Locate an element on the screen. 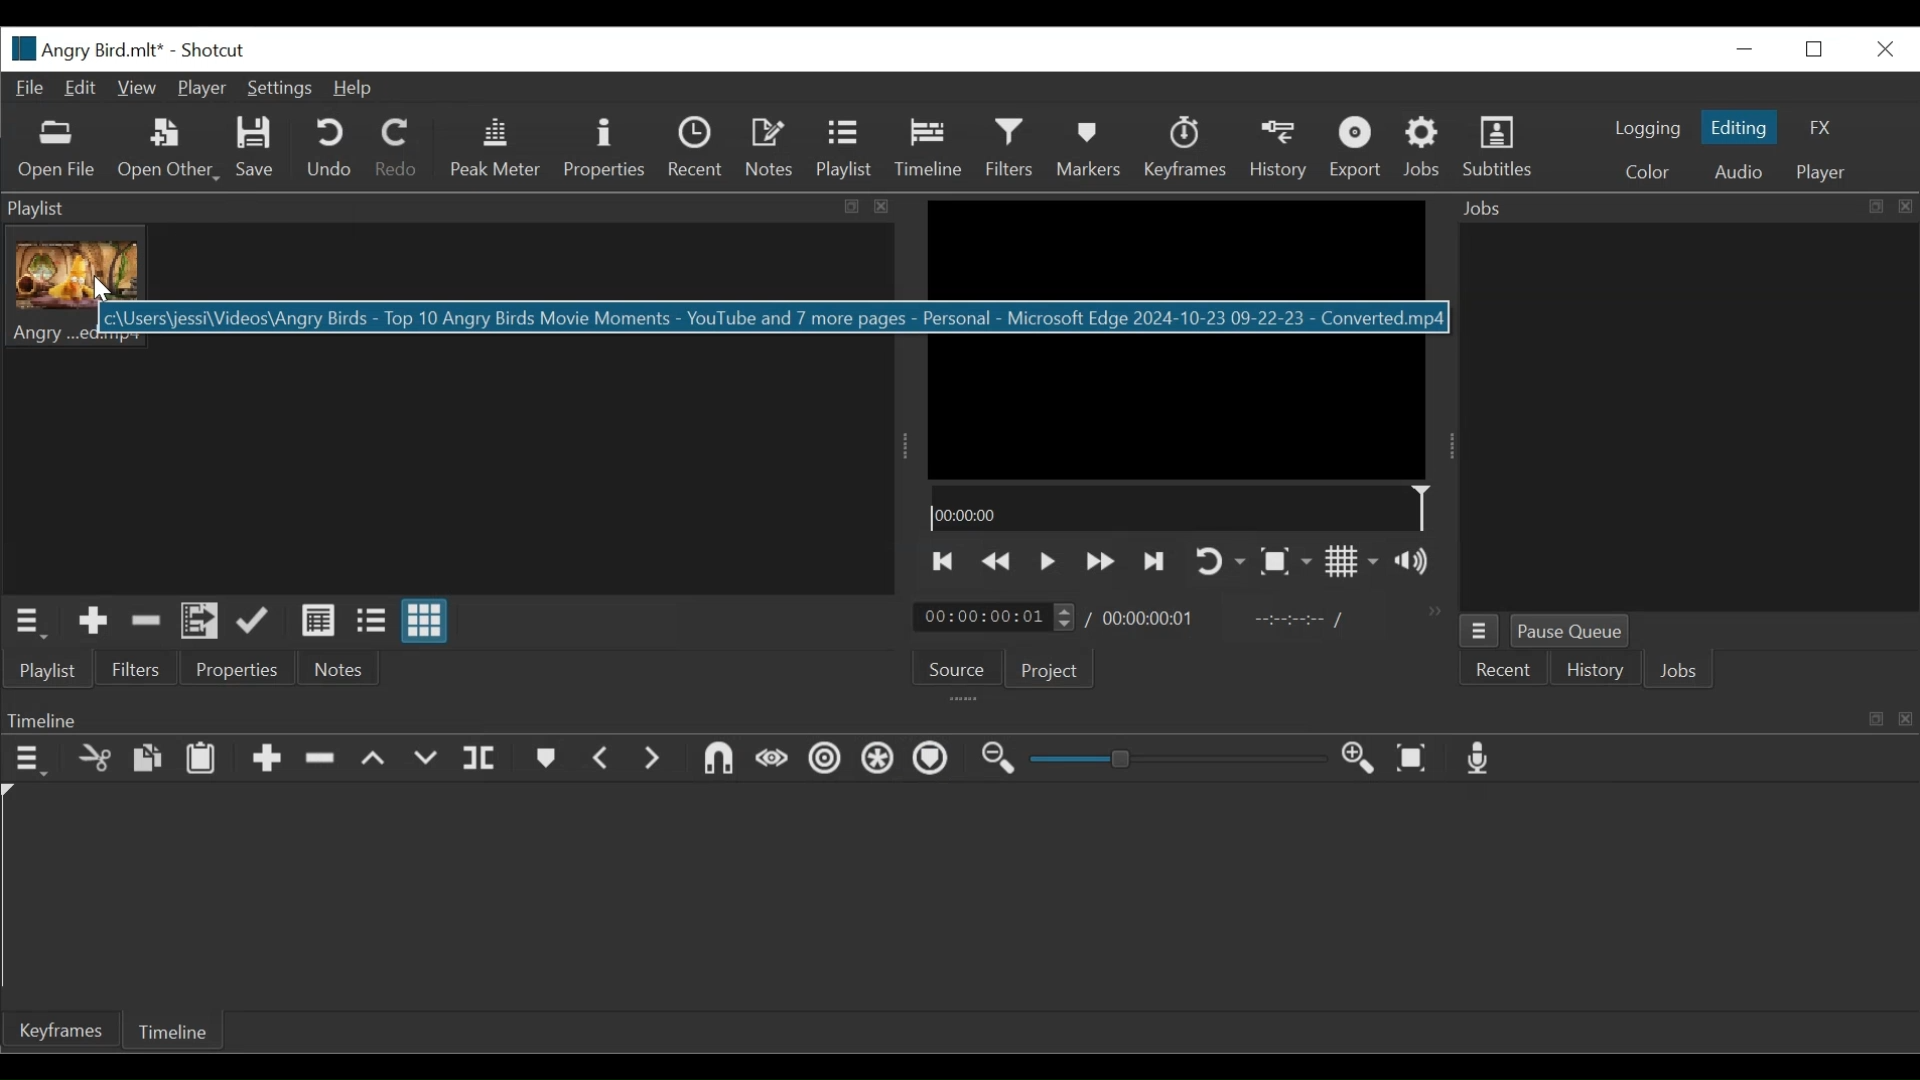 This screenshot has height=1080, width=1920. Media Viewer is located at coordinates (1179, 339).